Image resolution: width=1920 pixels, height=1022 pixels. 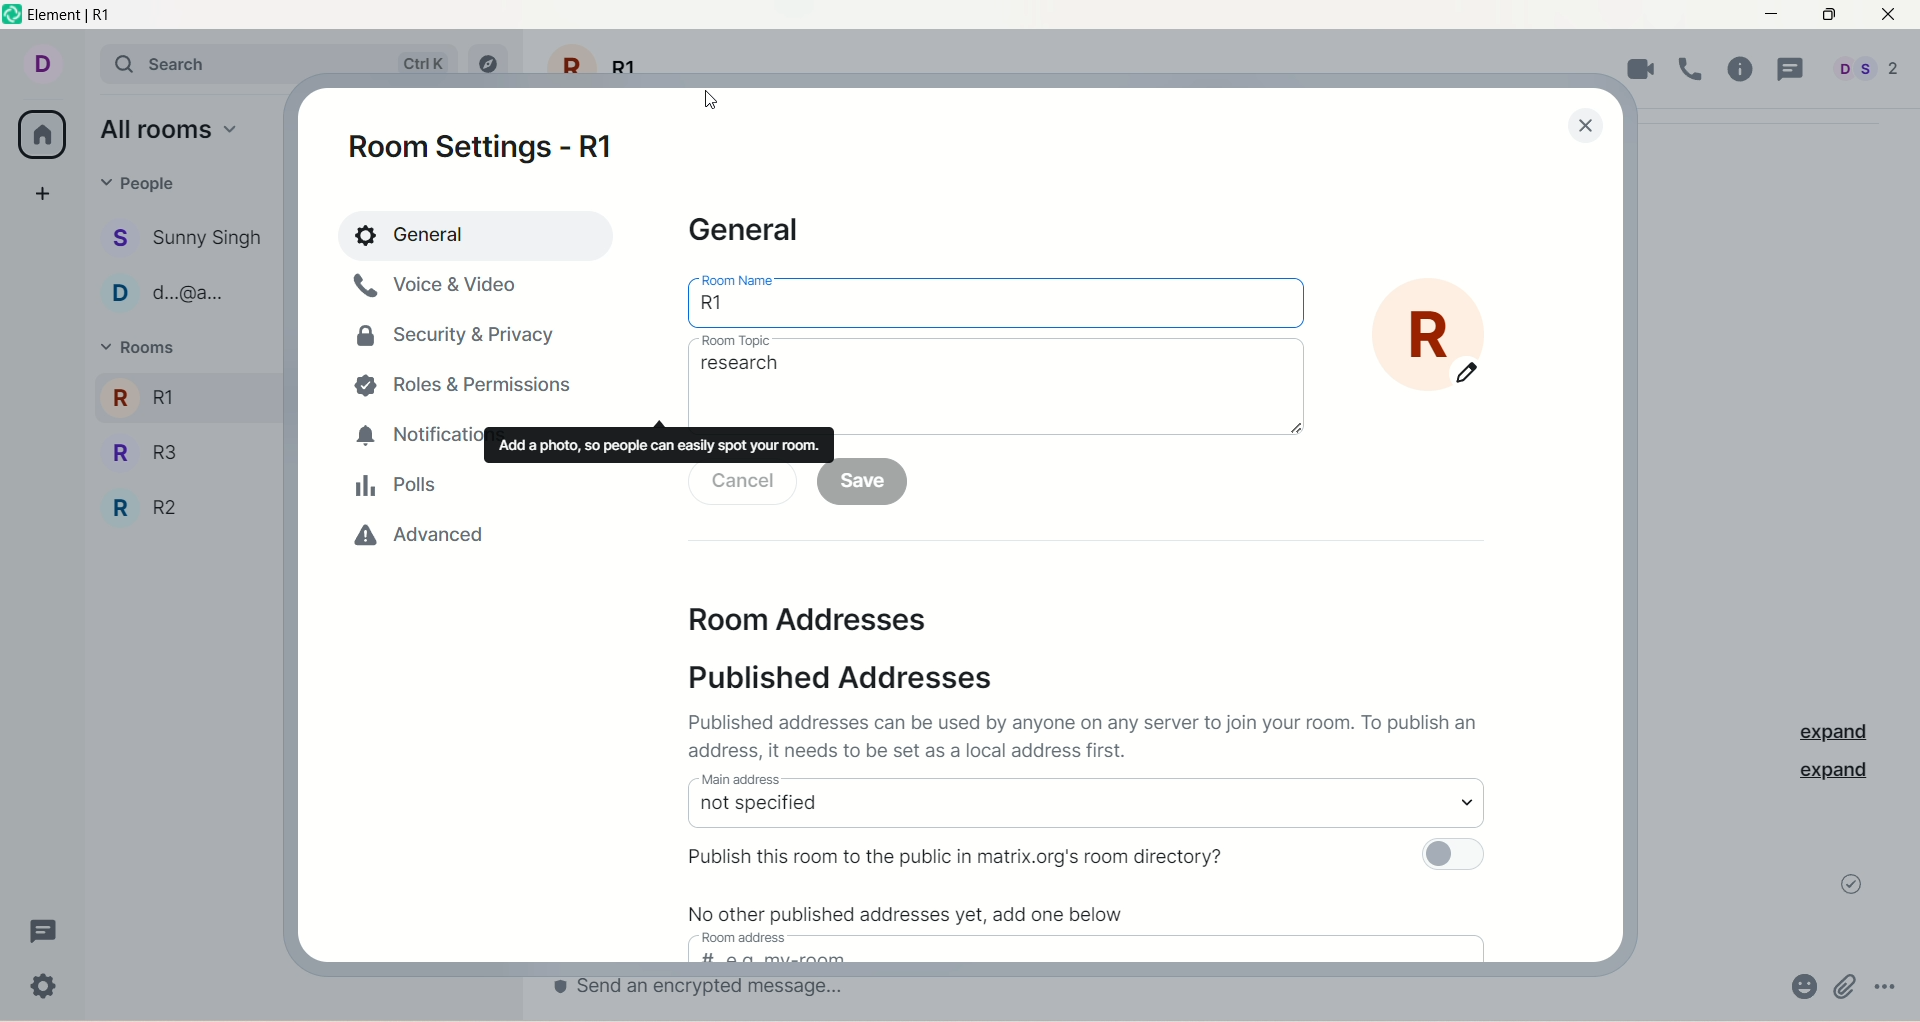 I want to click on toggle button, so click(x=1465, y=857).